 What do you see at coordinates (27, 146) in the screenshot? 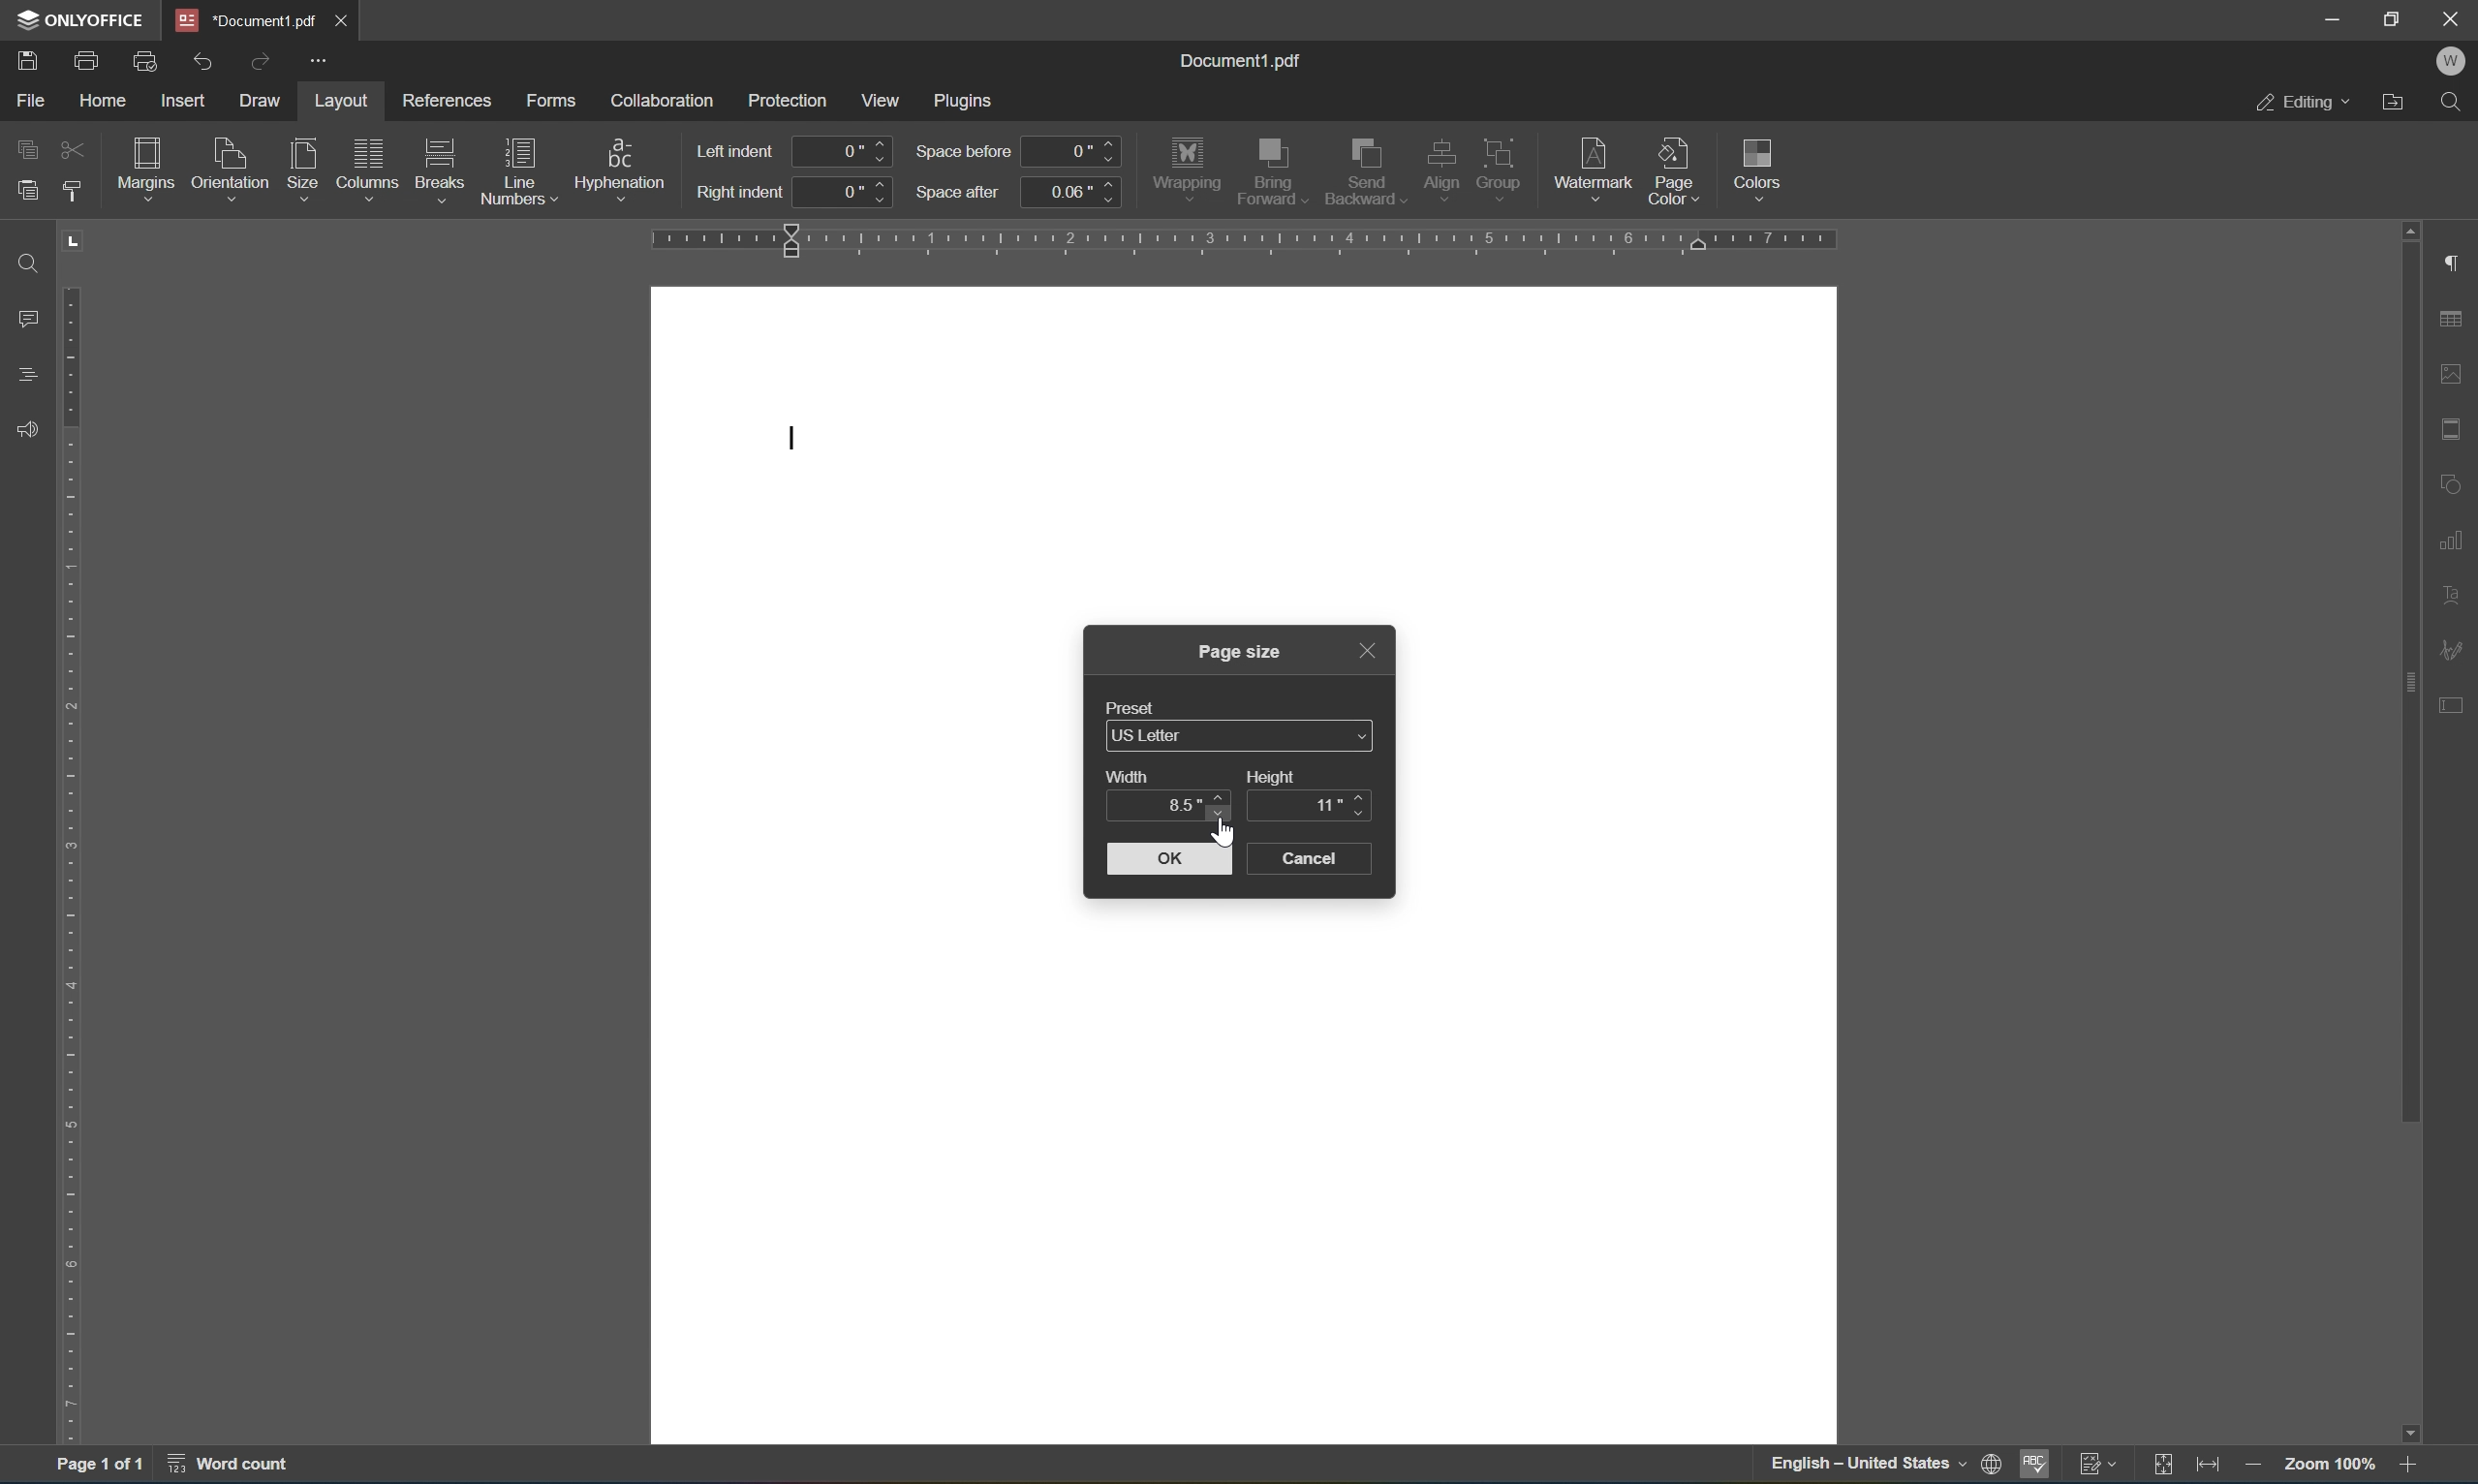
I see `copy` at bounding box center [27, 146].